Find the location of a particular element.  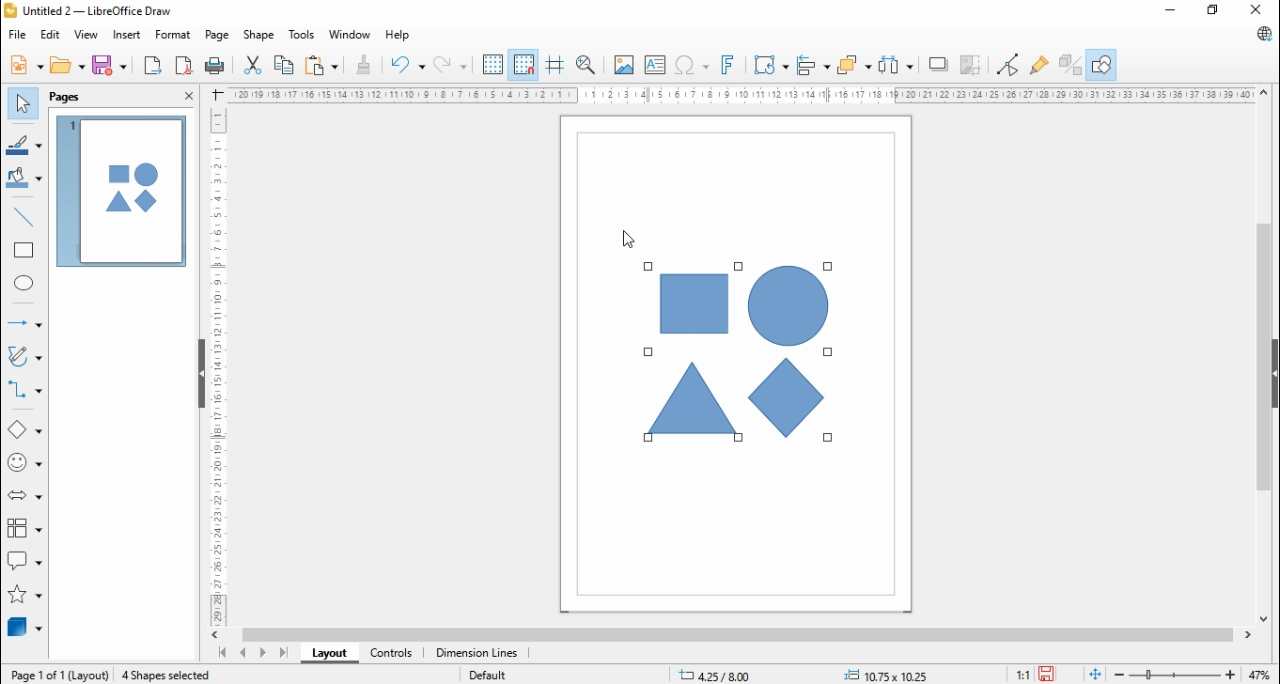

3D objects is located at coordinates (24, 626).